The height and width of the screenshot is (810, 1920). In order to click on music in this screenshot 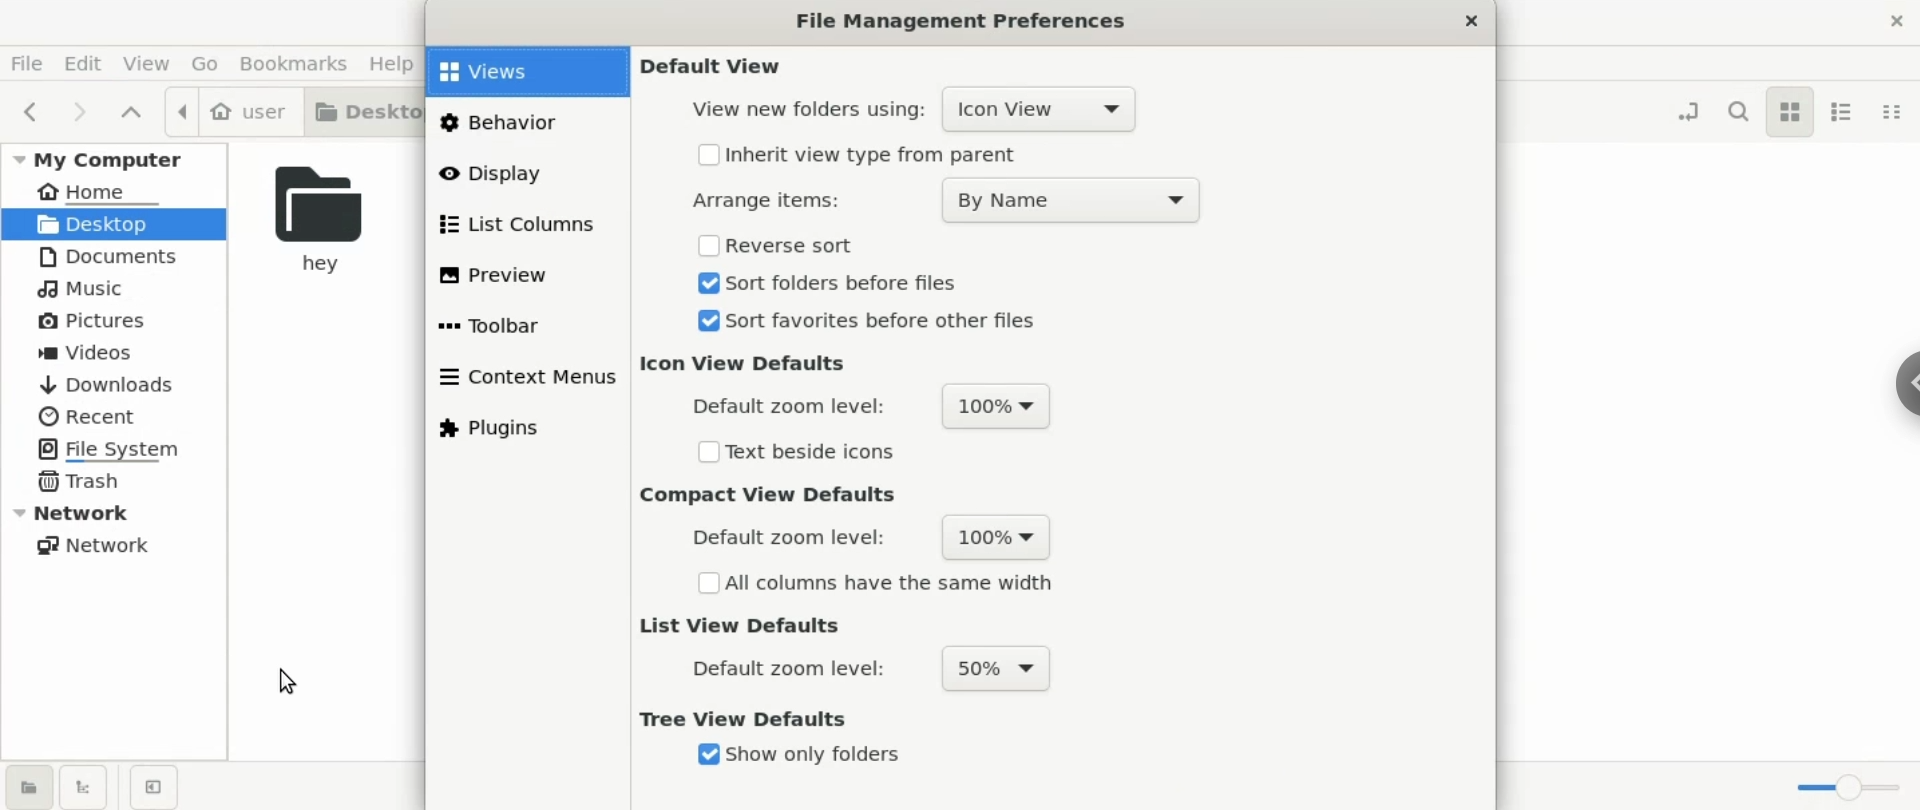, I will do `click(82, 290)`.